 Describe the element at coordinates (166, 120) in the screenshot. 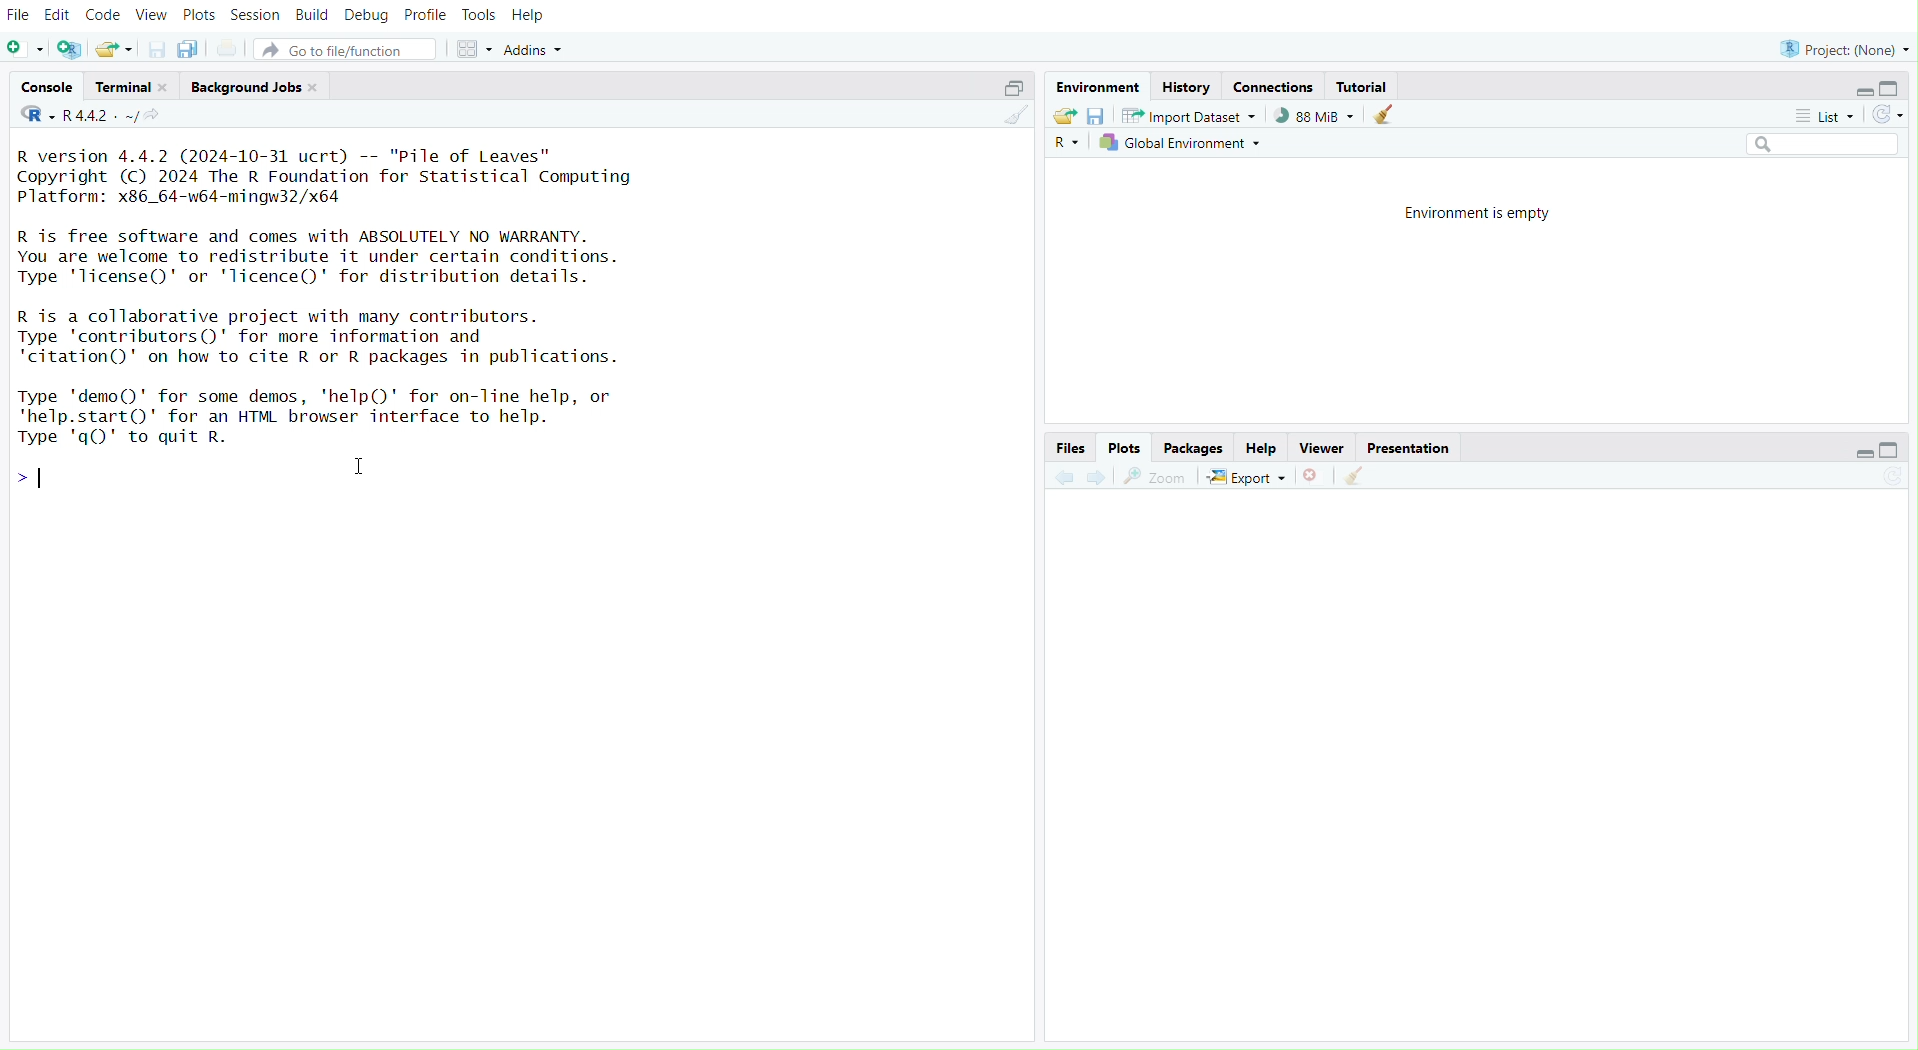

I see `View the current working directory` at that location.